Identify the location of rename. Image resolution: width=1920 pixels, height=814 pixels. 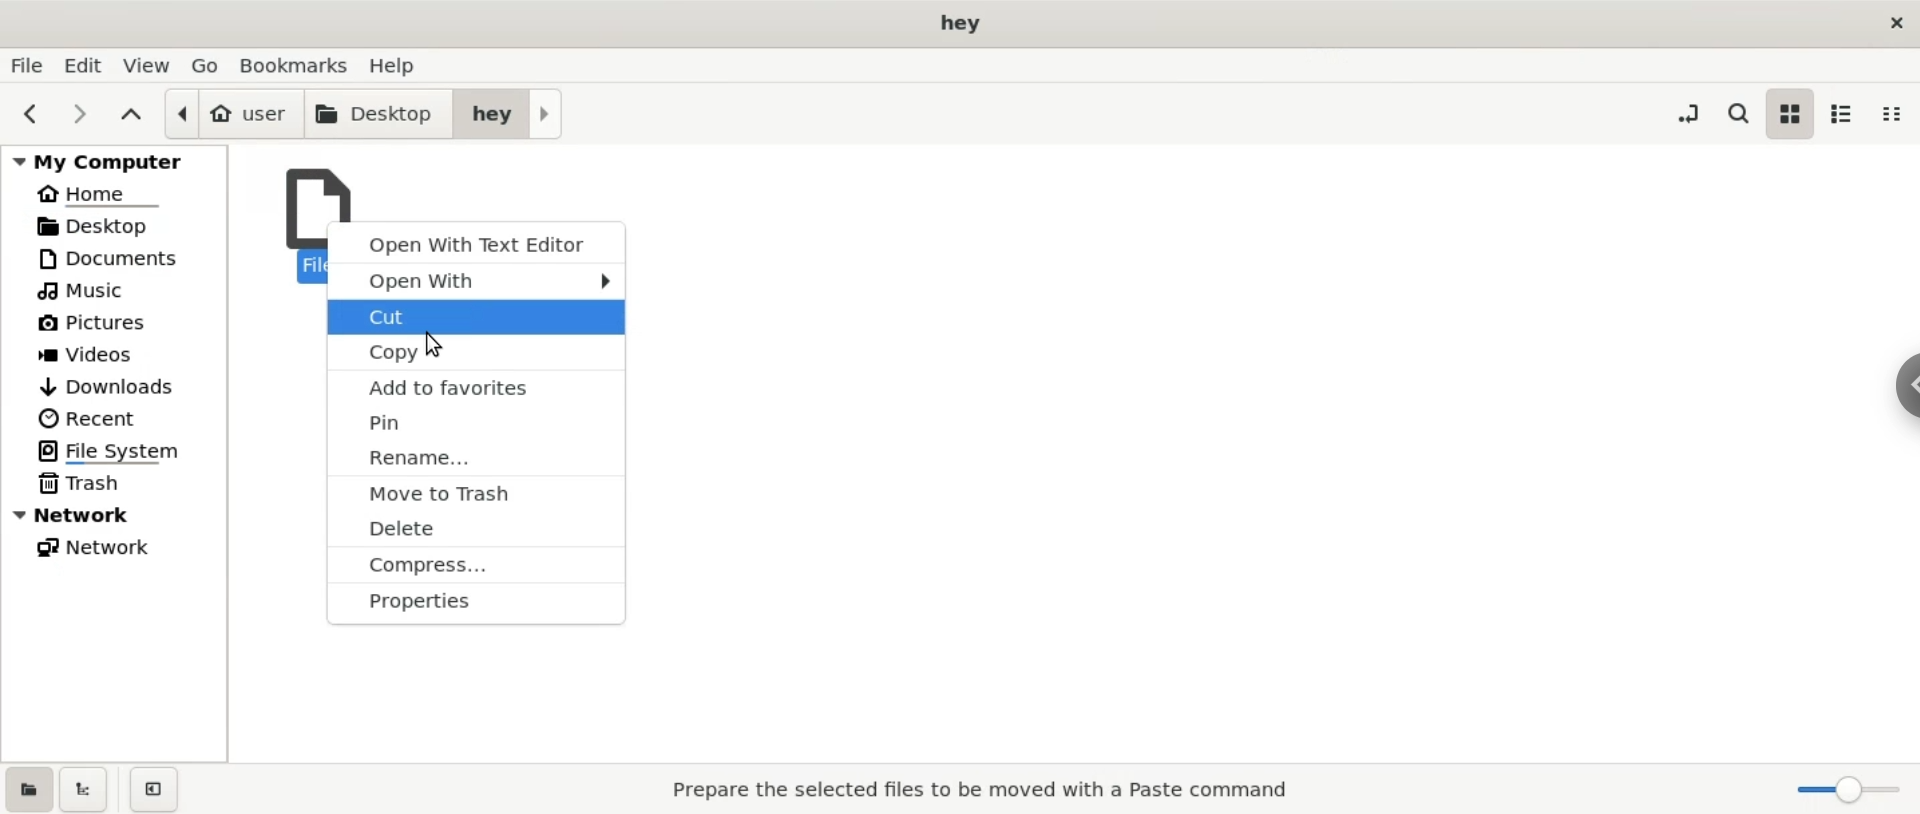
(476, 459).